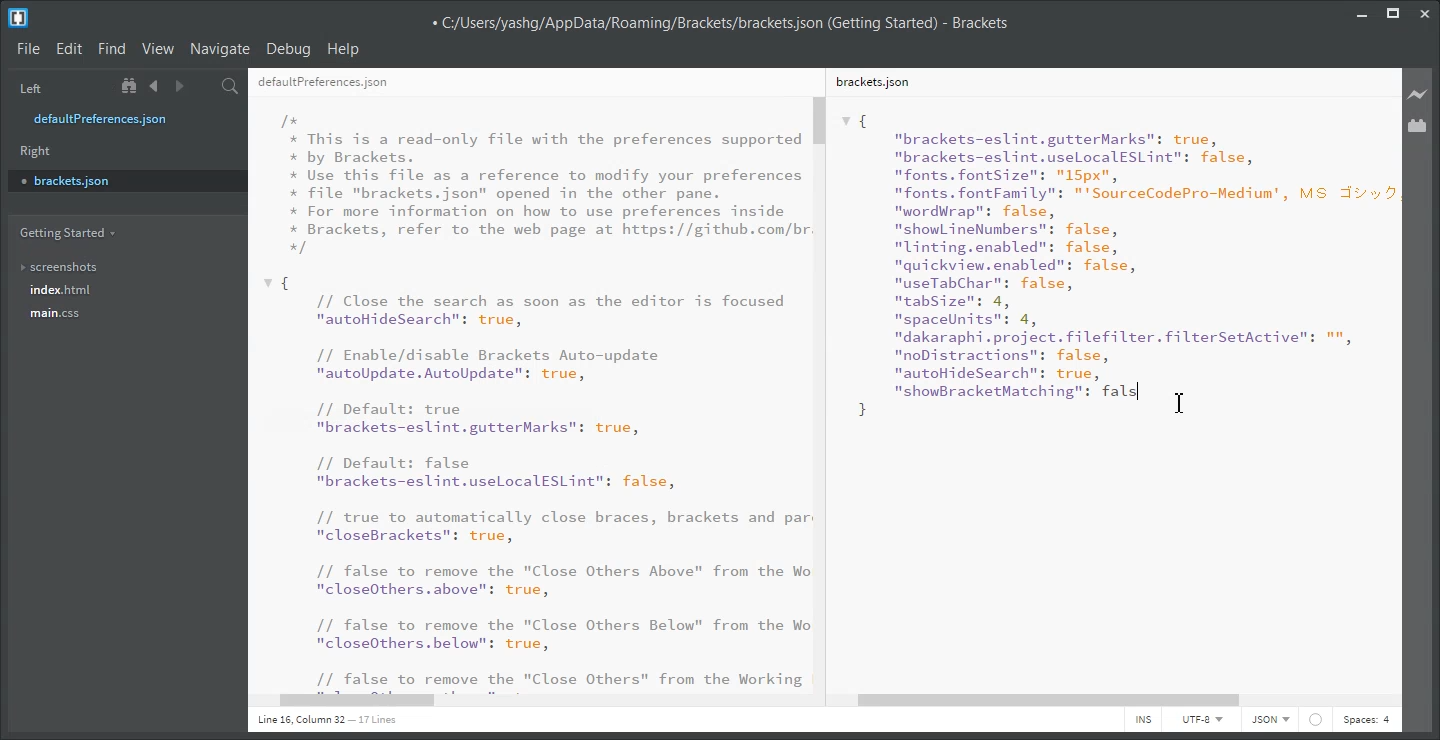 The width and height of the screenshot is (1440, 740). I want to click on UTF-8, so click(1201, 719).